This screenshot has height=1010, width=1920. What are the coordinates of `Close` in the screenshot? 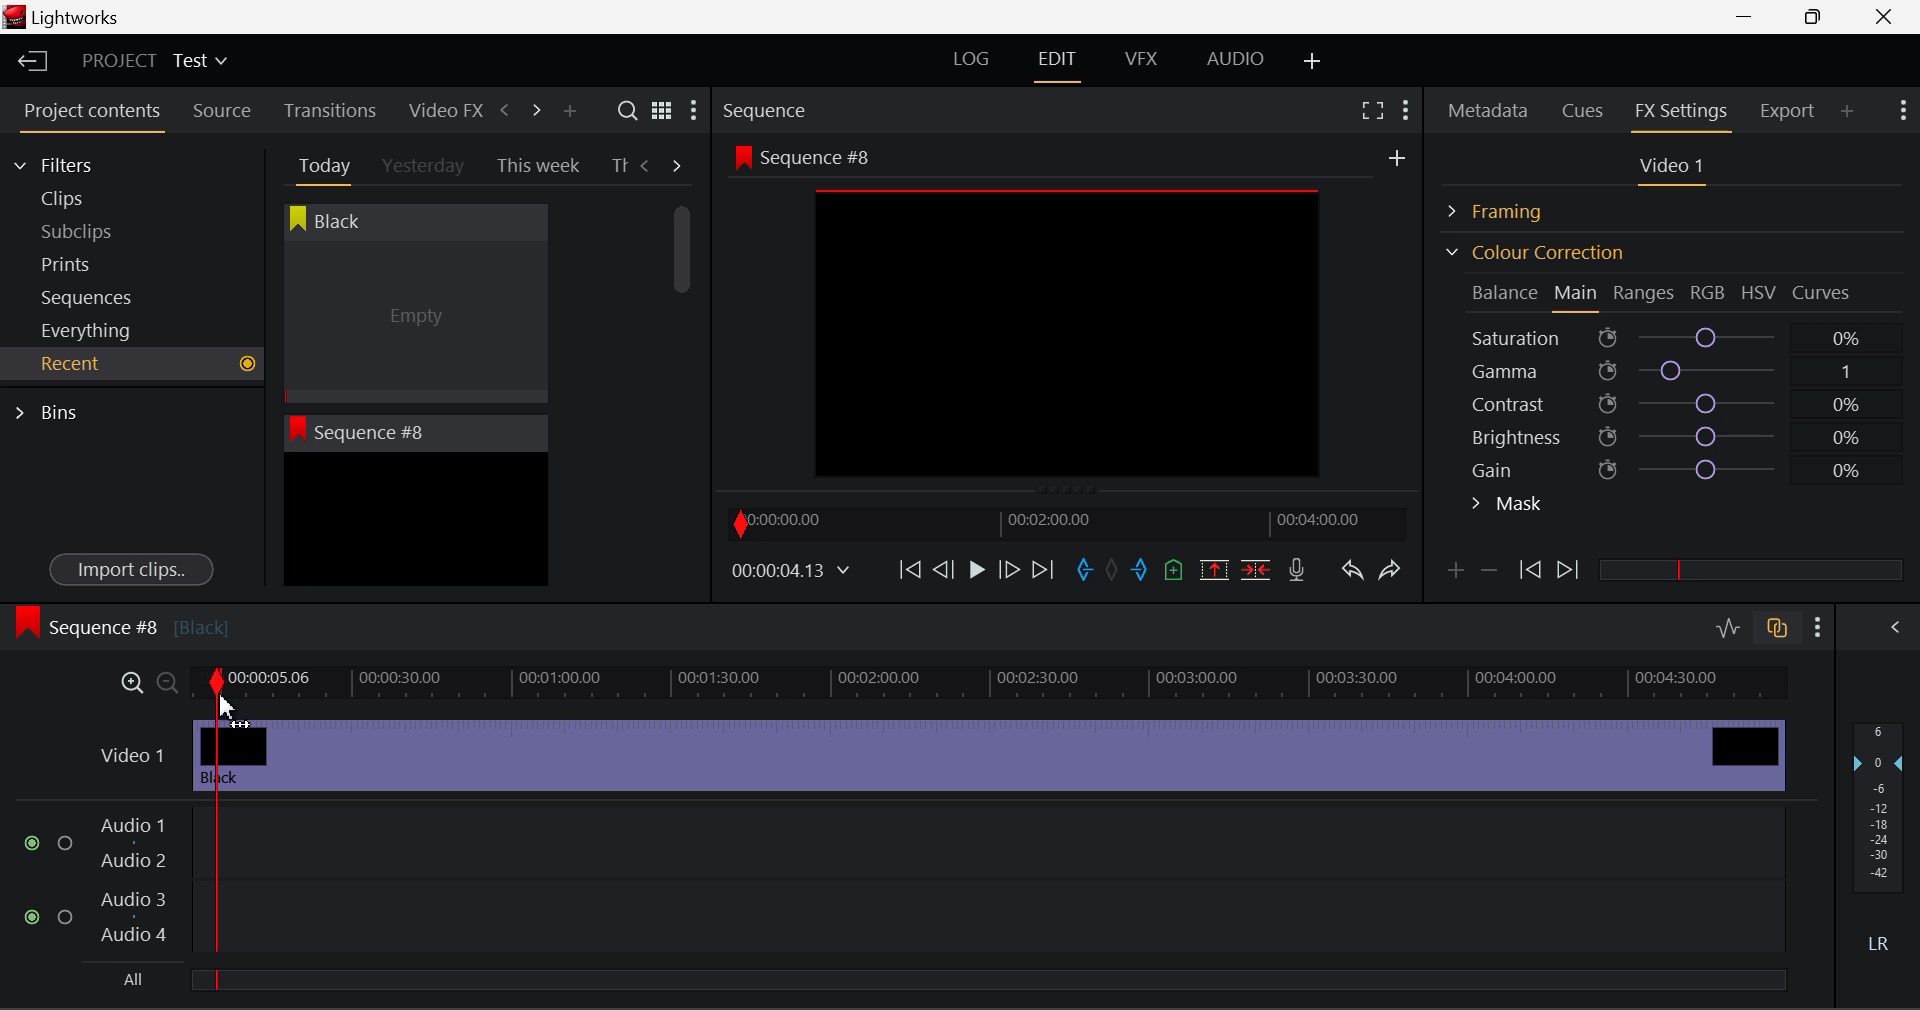 It's located at (1888, 17).